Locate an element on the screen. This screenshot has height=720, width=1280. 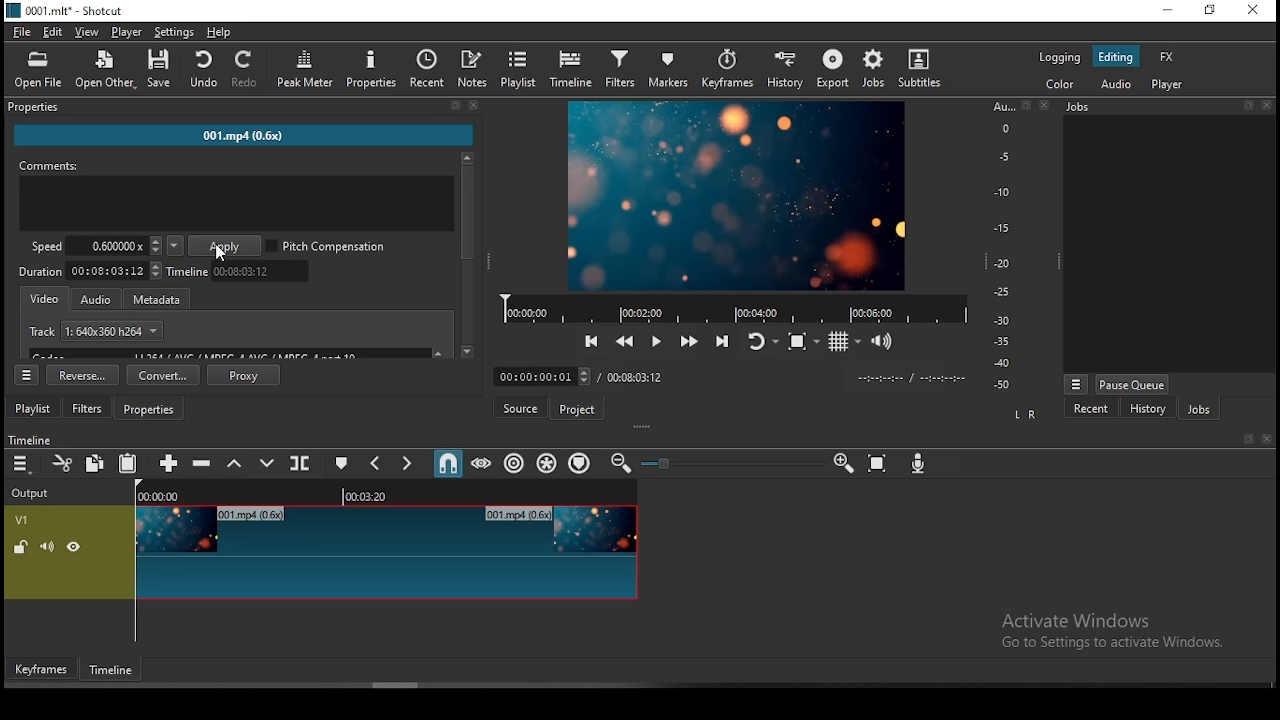
proxy is located at coordinates (242, 375).